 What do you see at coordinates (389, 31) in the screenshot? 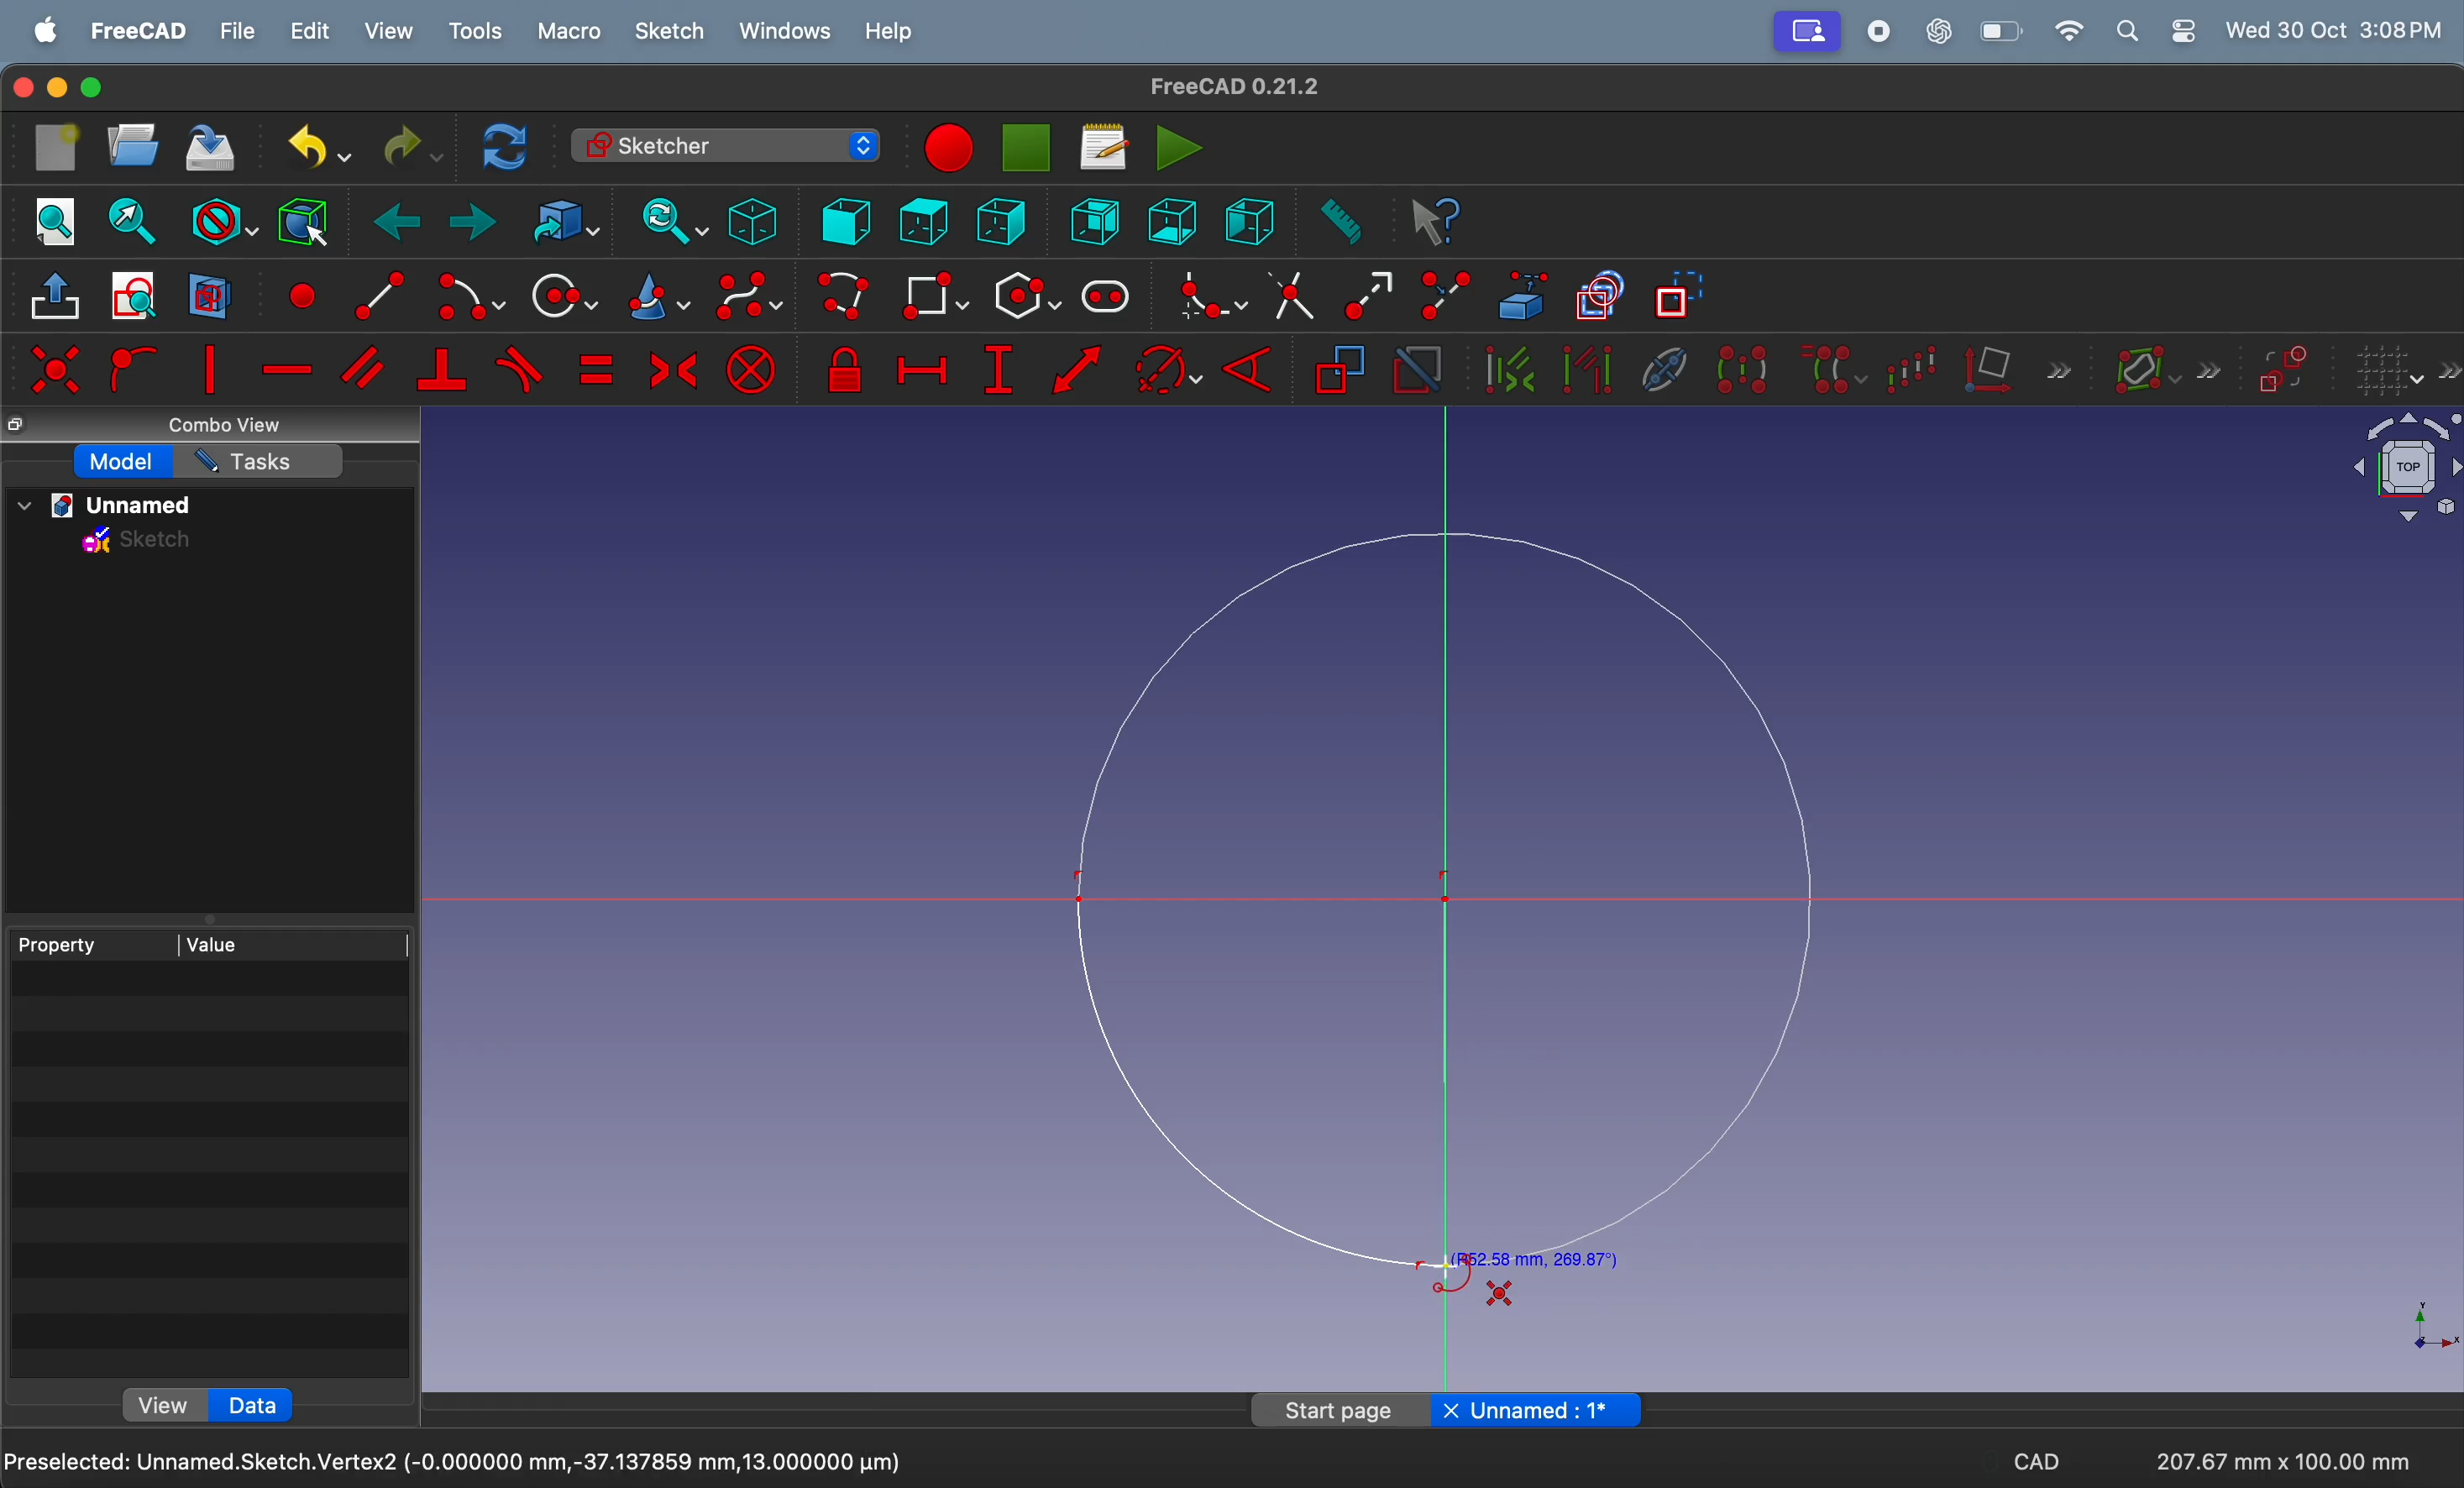
I see `view` at bounding box center [389, 31].